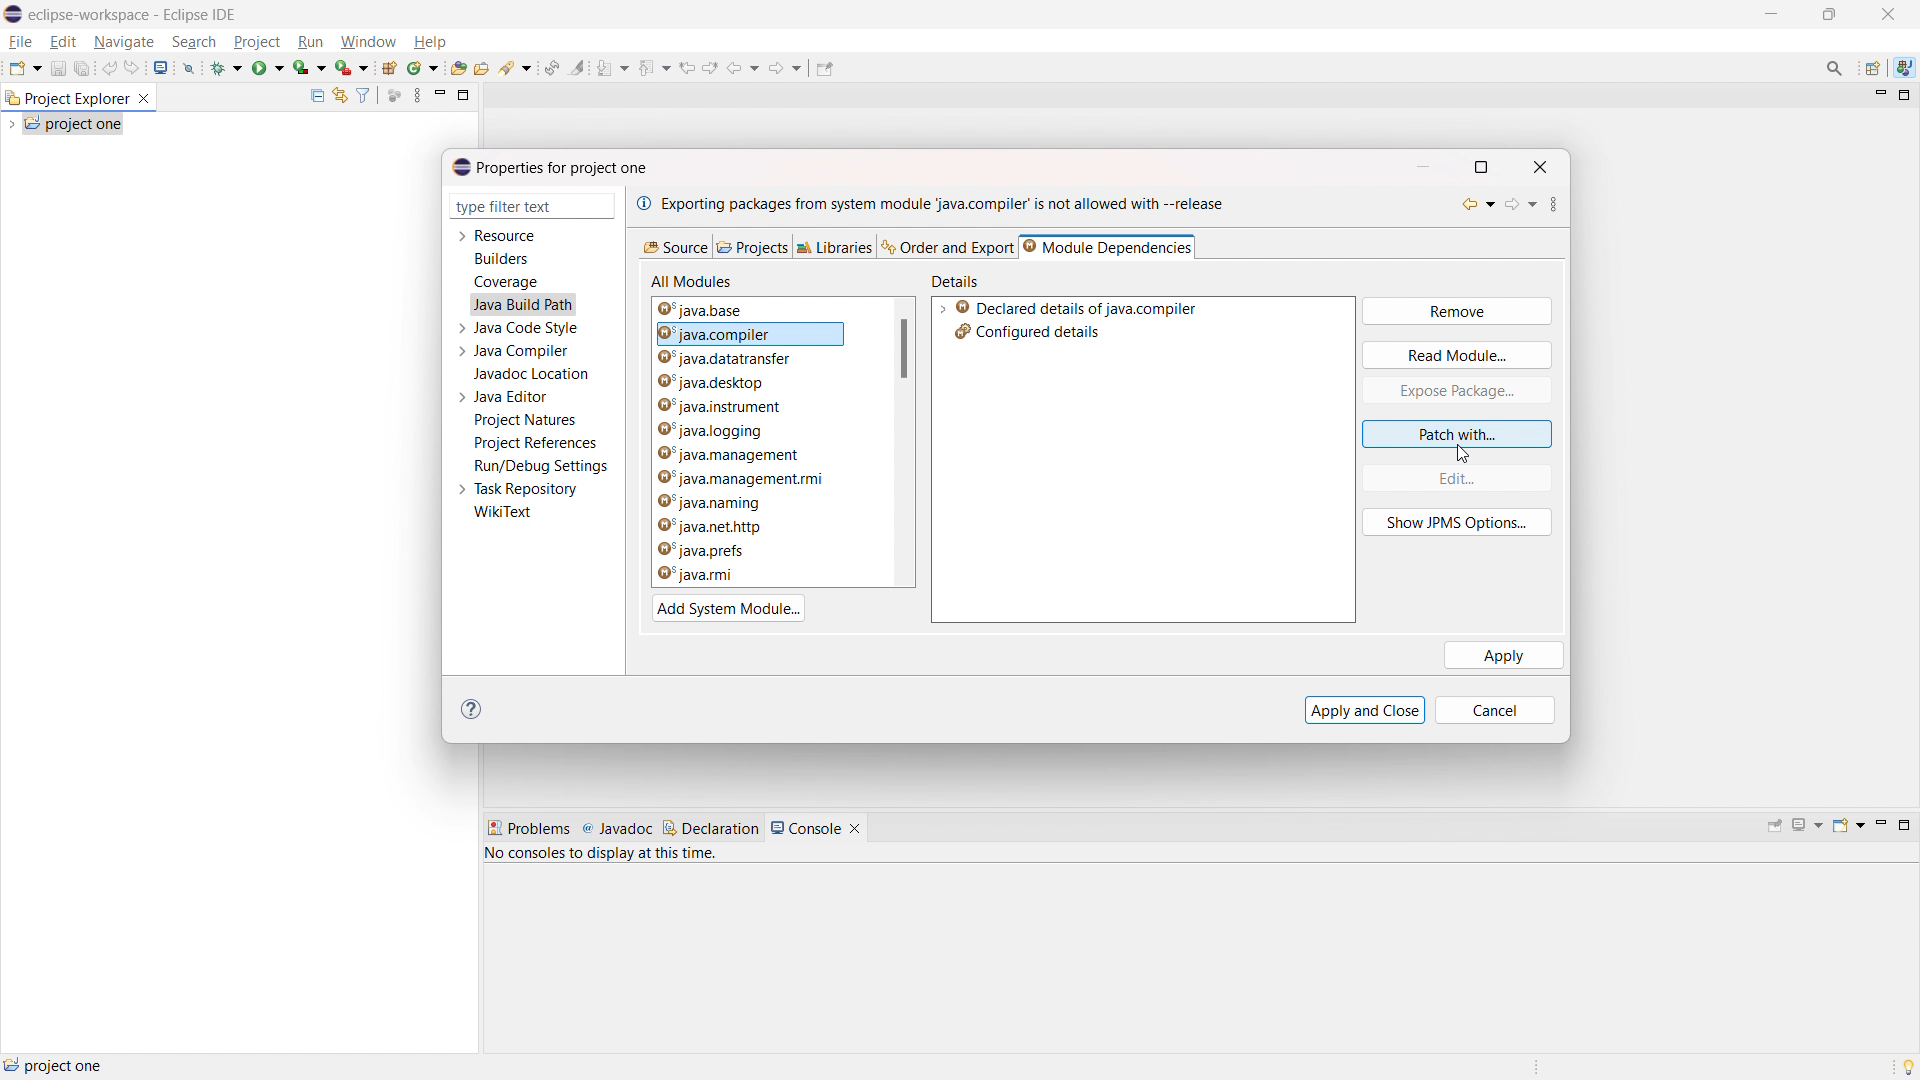 The width and height of the screenshot is (1920, 1080). What do you see at coordinates (1564, 204) in the screenshot?
I see `view menu` at bounding box center [1564, 204].